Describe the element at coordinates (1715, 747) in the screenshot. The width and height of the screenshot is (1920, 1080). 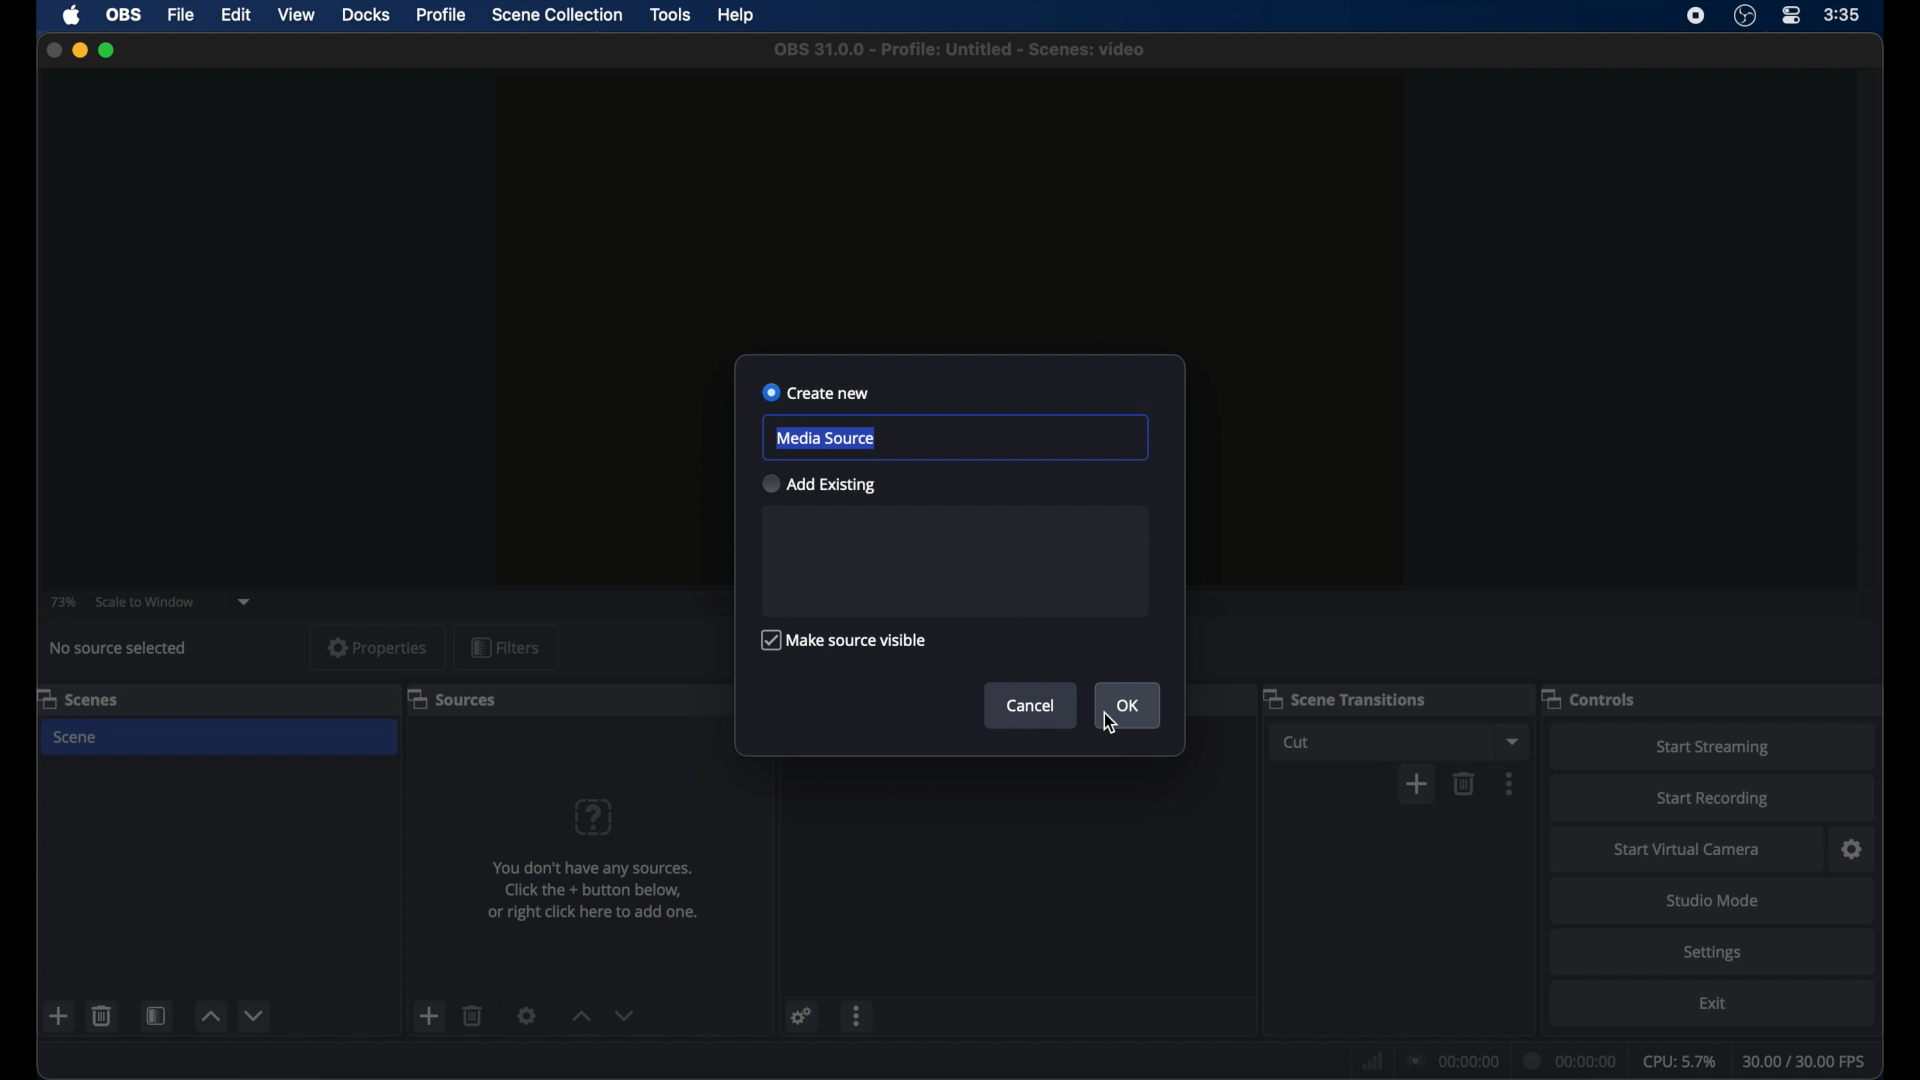
I see `start streaming` at that location.